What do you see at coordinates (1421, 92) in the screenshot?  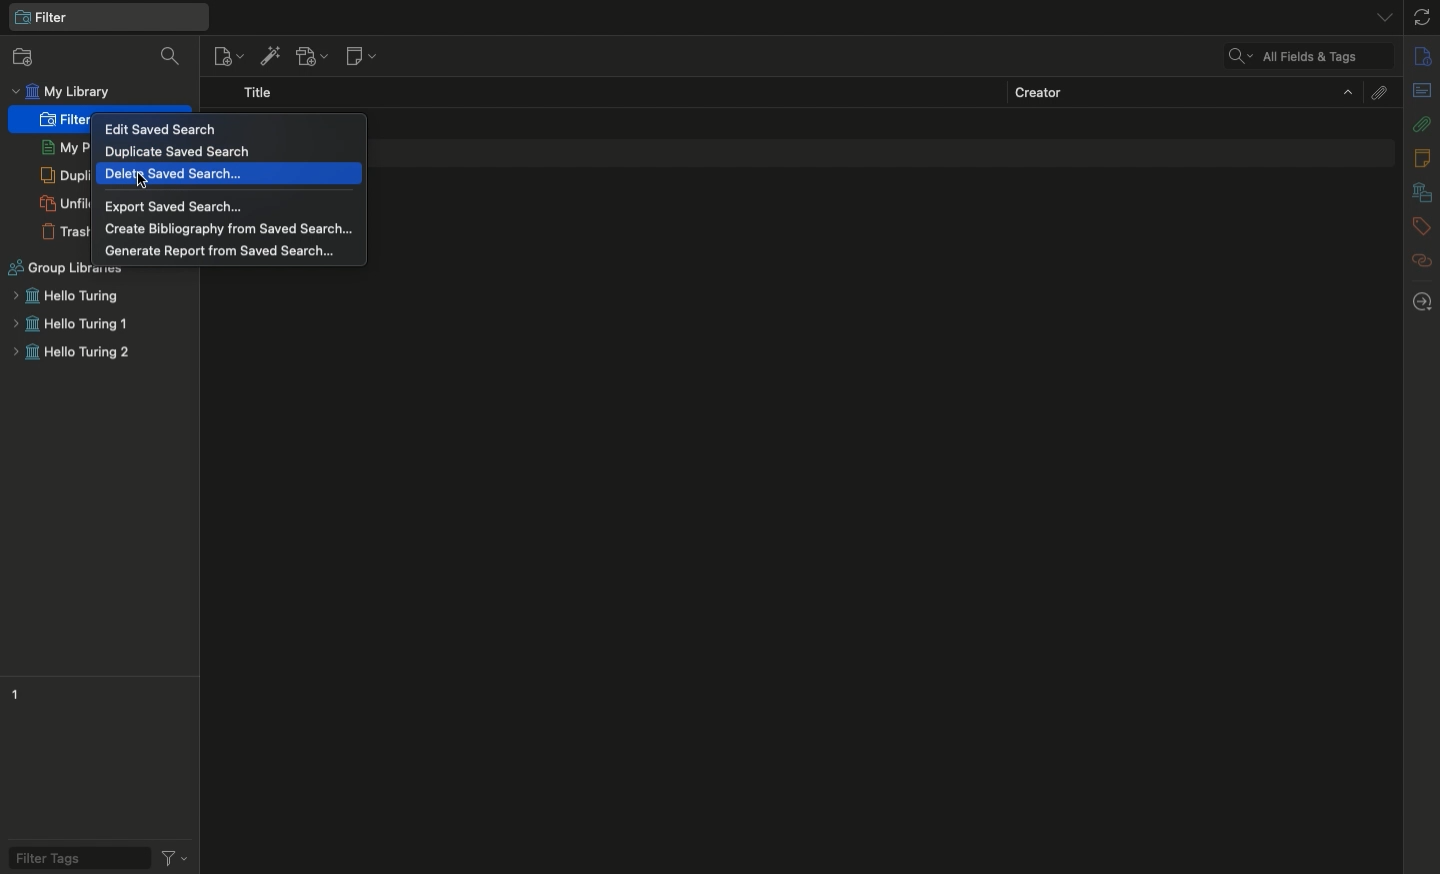 I see `Abstract` at bounding box center [1421, 92].